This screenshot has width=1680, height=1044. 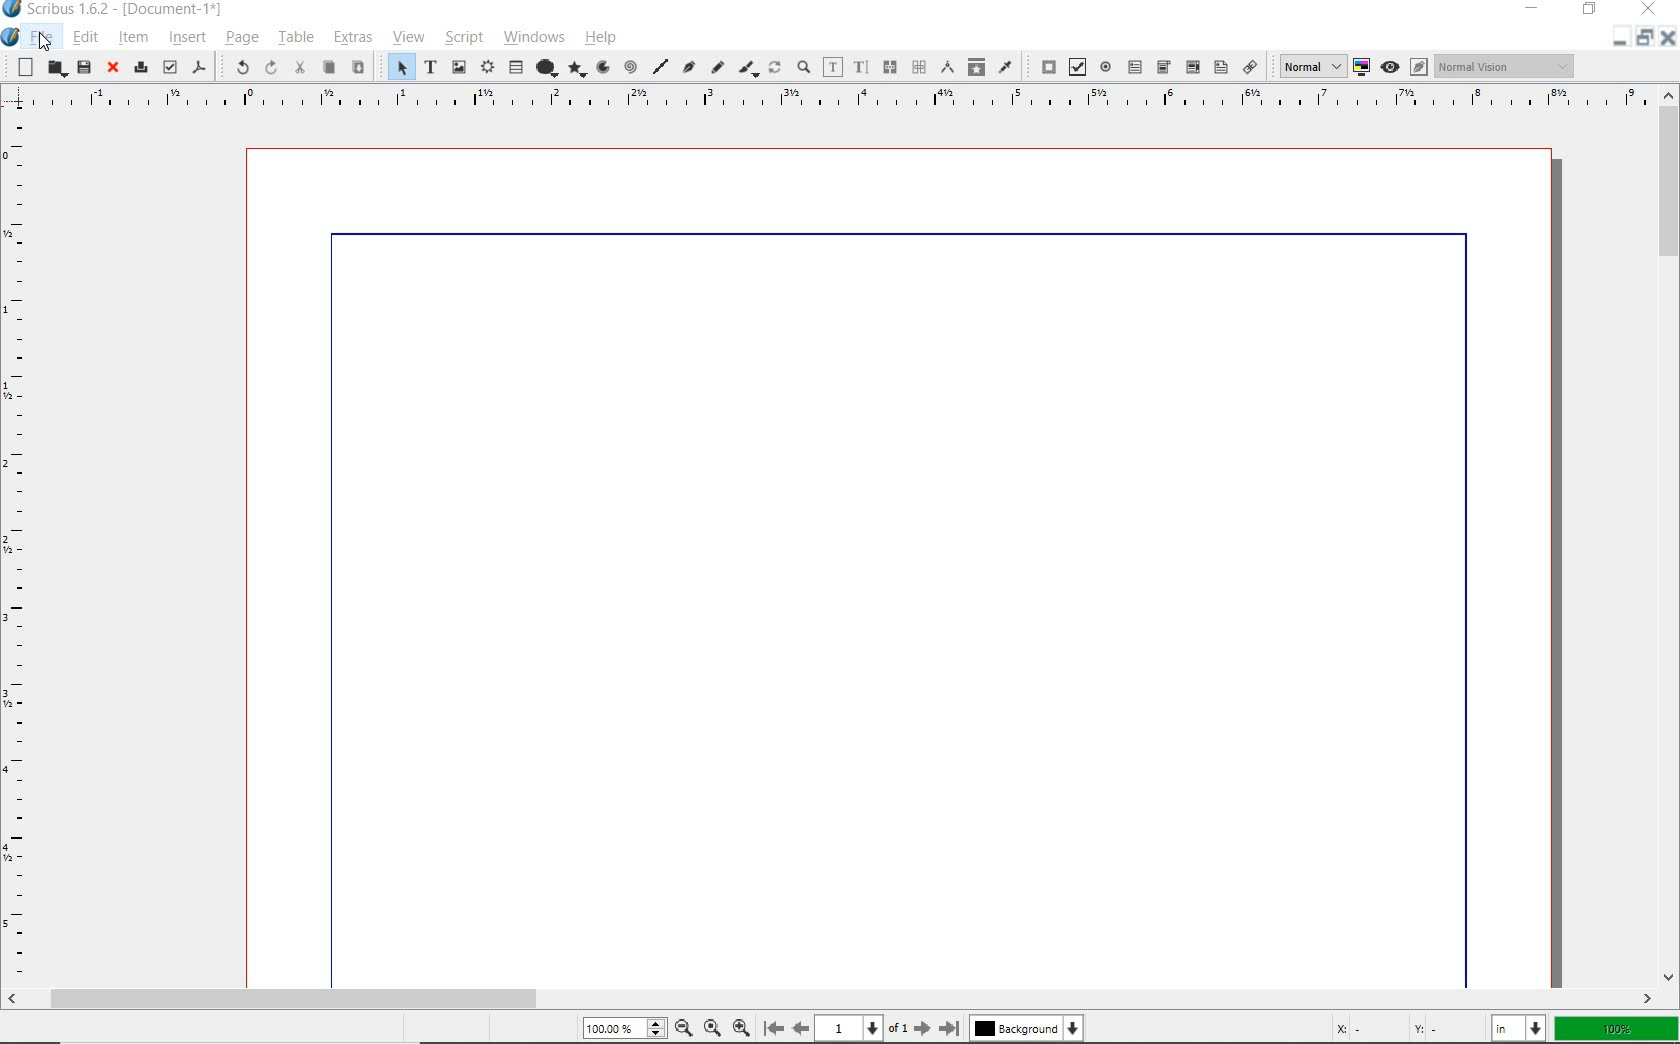 What do you see at coordinates (485, 68) in the screenshot?
I see `render frame` at bounding box center [485, 68].